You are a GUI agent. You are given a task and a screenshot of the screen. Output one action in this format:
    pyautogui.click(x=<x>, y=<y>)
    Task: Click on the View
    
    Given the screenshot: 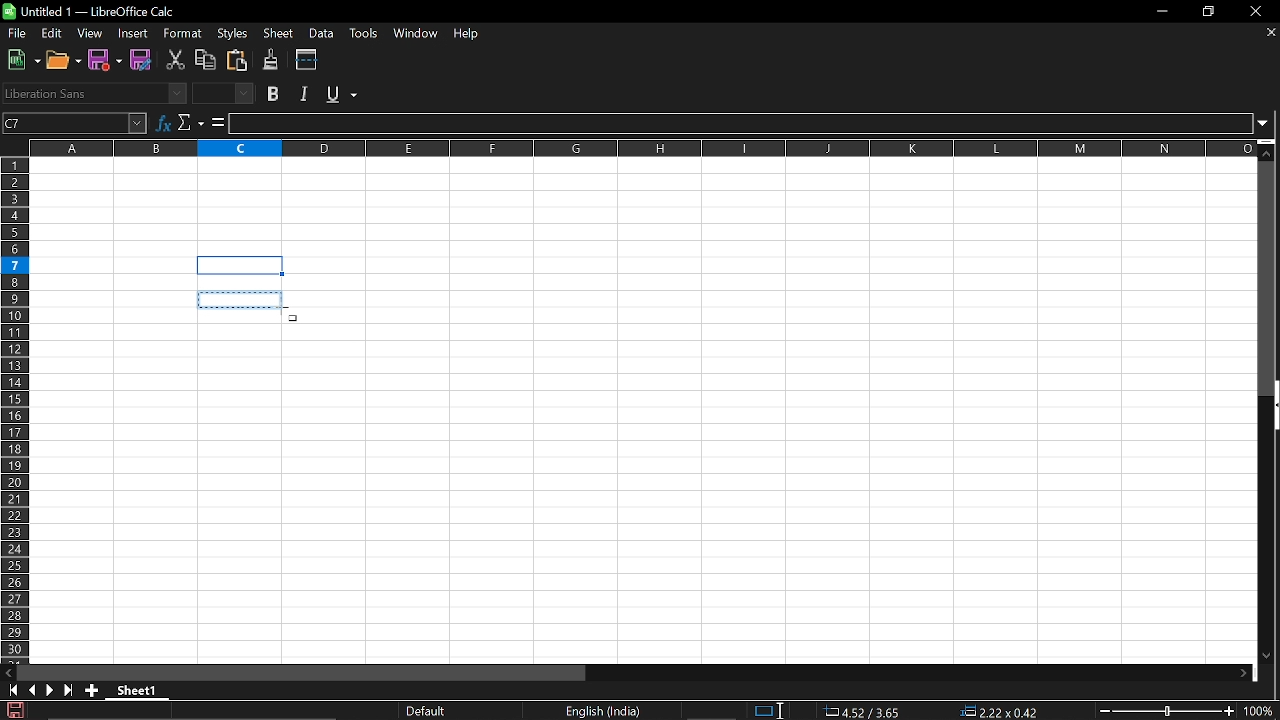 What is the action you would take?
    pyautogui.click(x=90, y=34)
    